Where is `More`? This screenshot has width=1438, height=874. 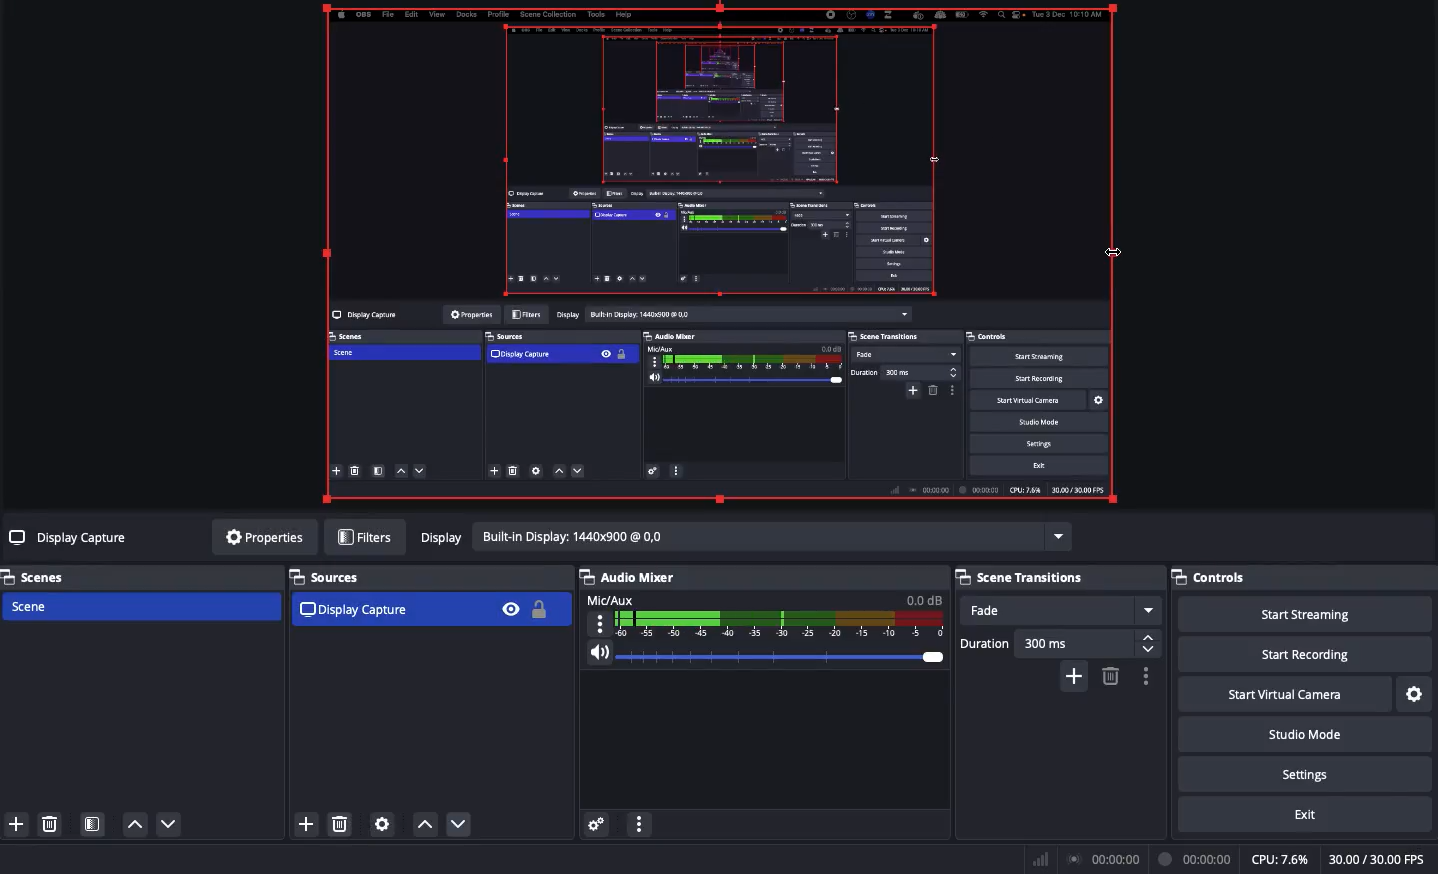
More is located at coordinates (638, 827).